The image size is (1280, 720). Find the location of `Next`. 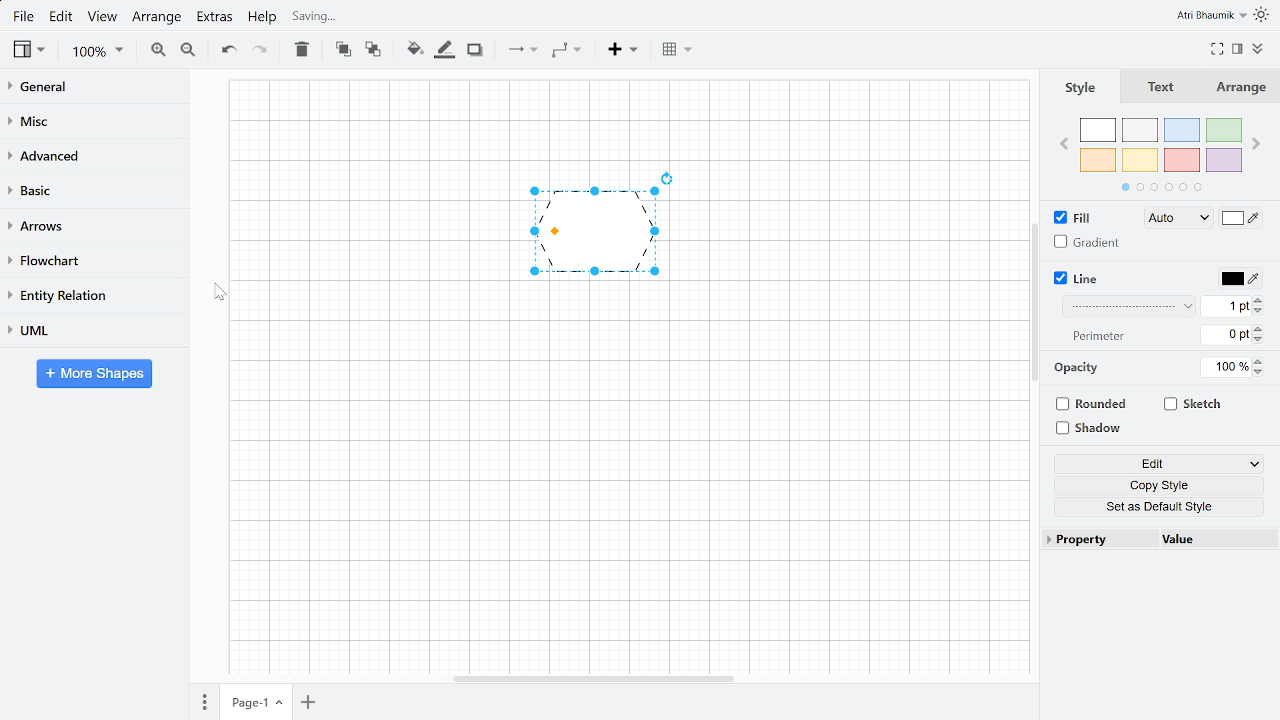

Next is located at coordinates (1256, 142).